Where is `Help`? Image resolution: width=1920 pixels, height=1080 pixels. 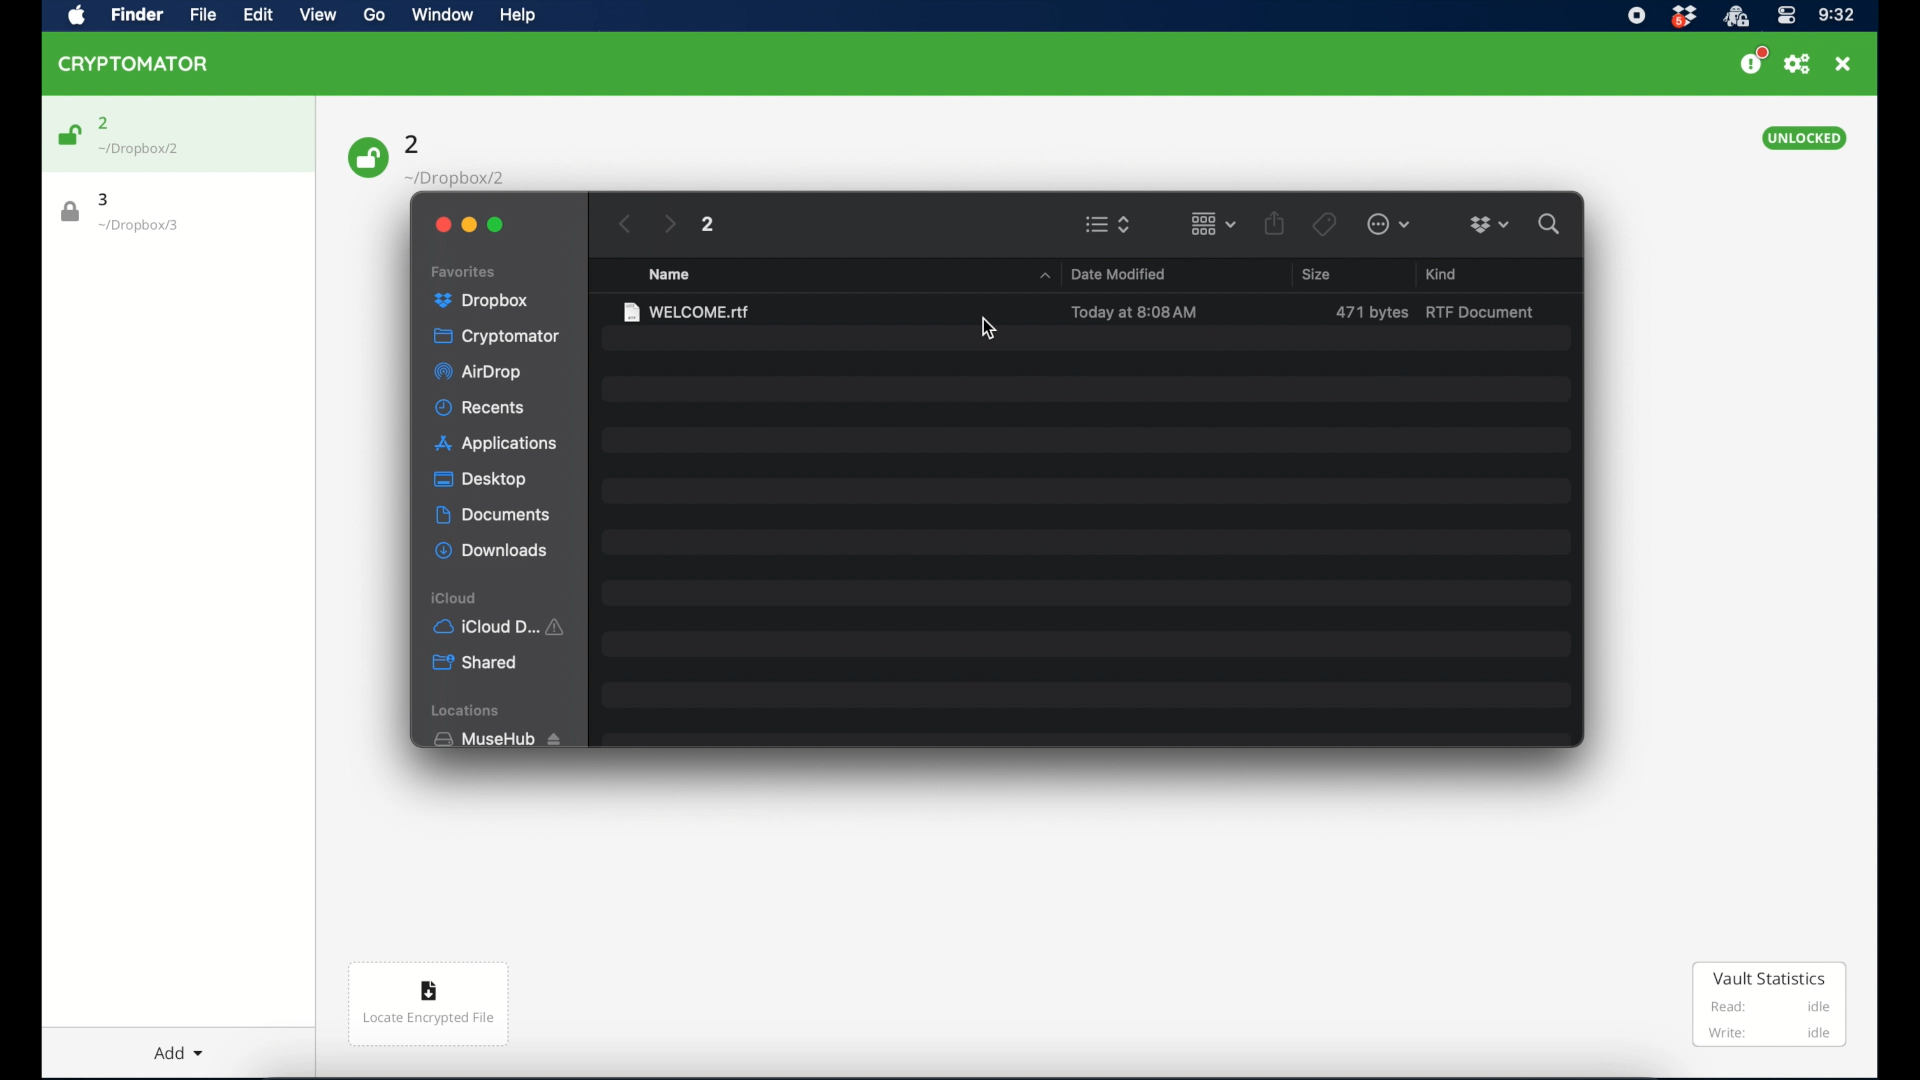
Help is located at coordinates (525, 16).